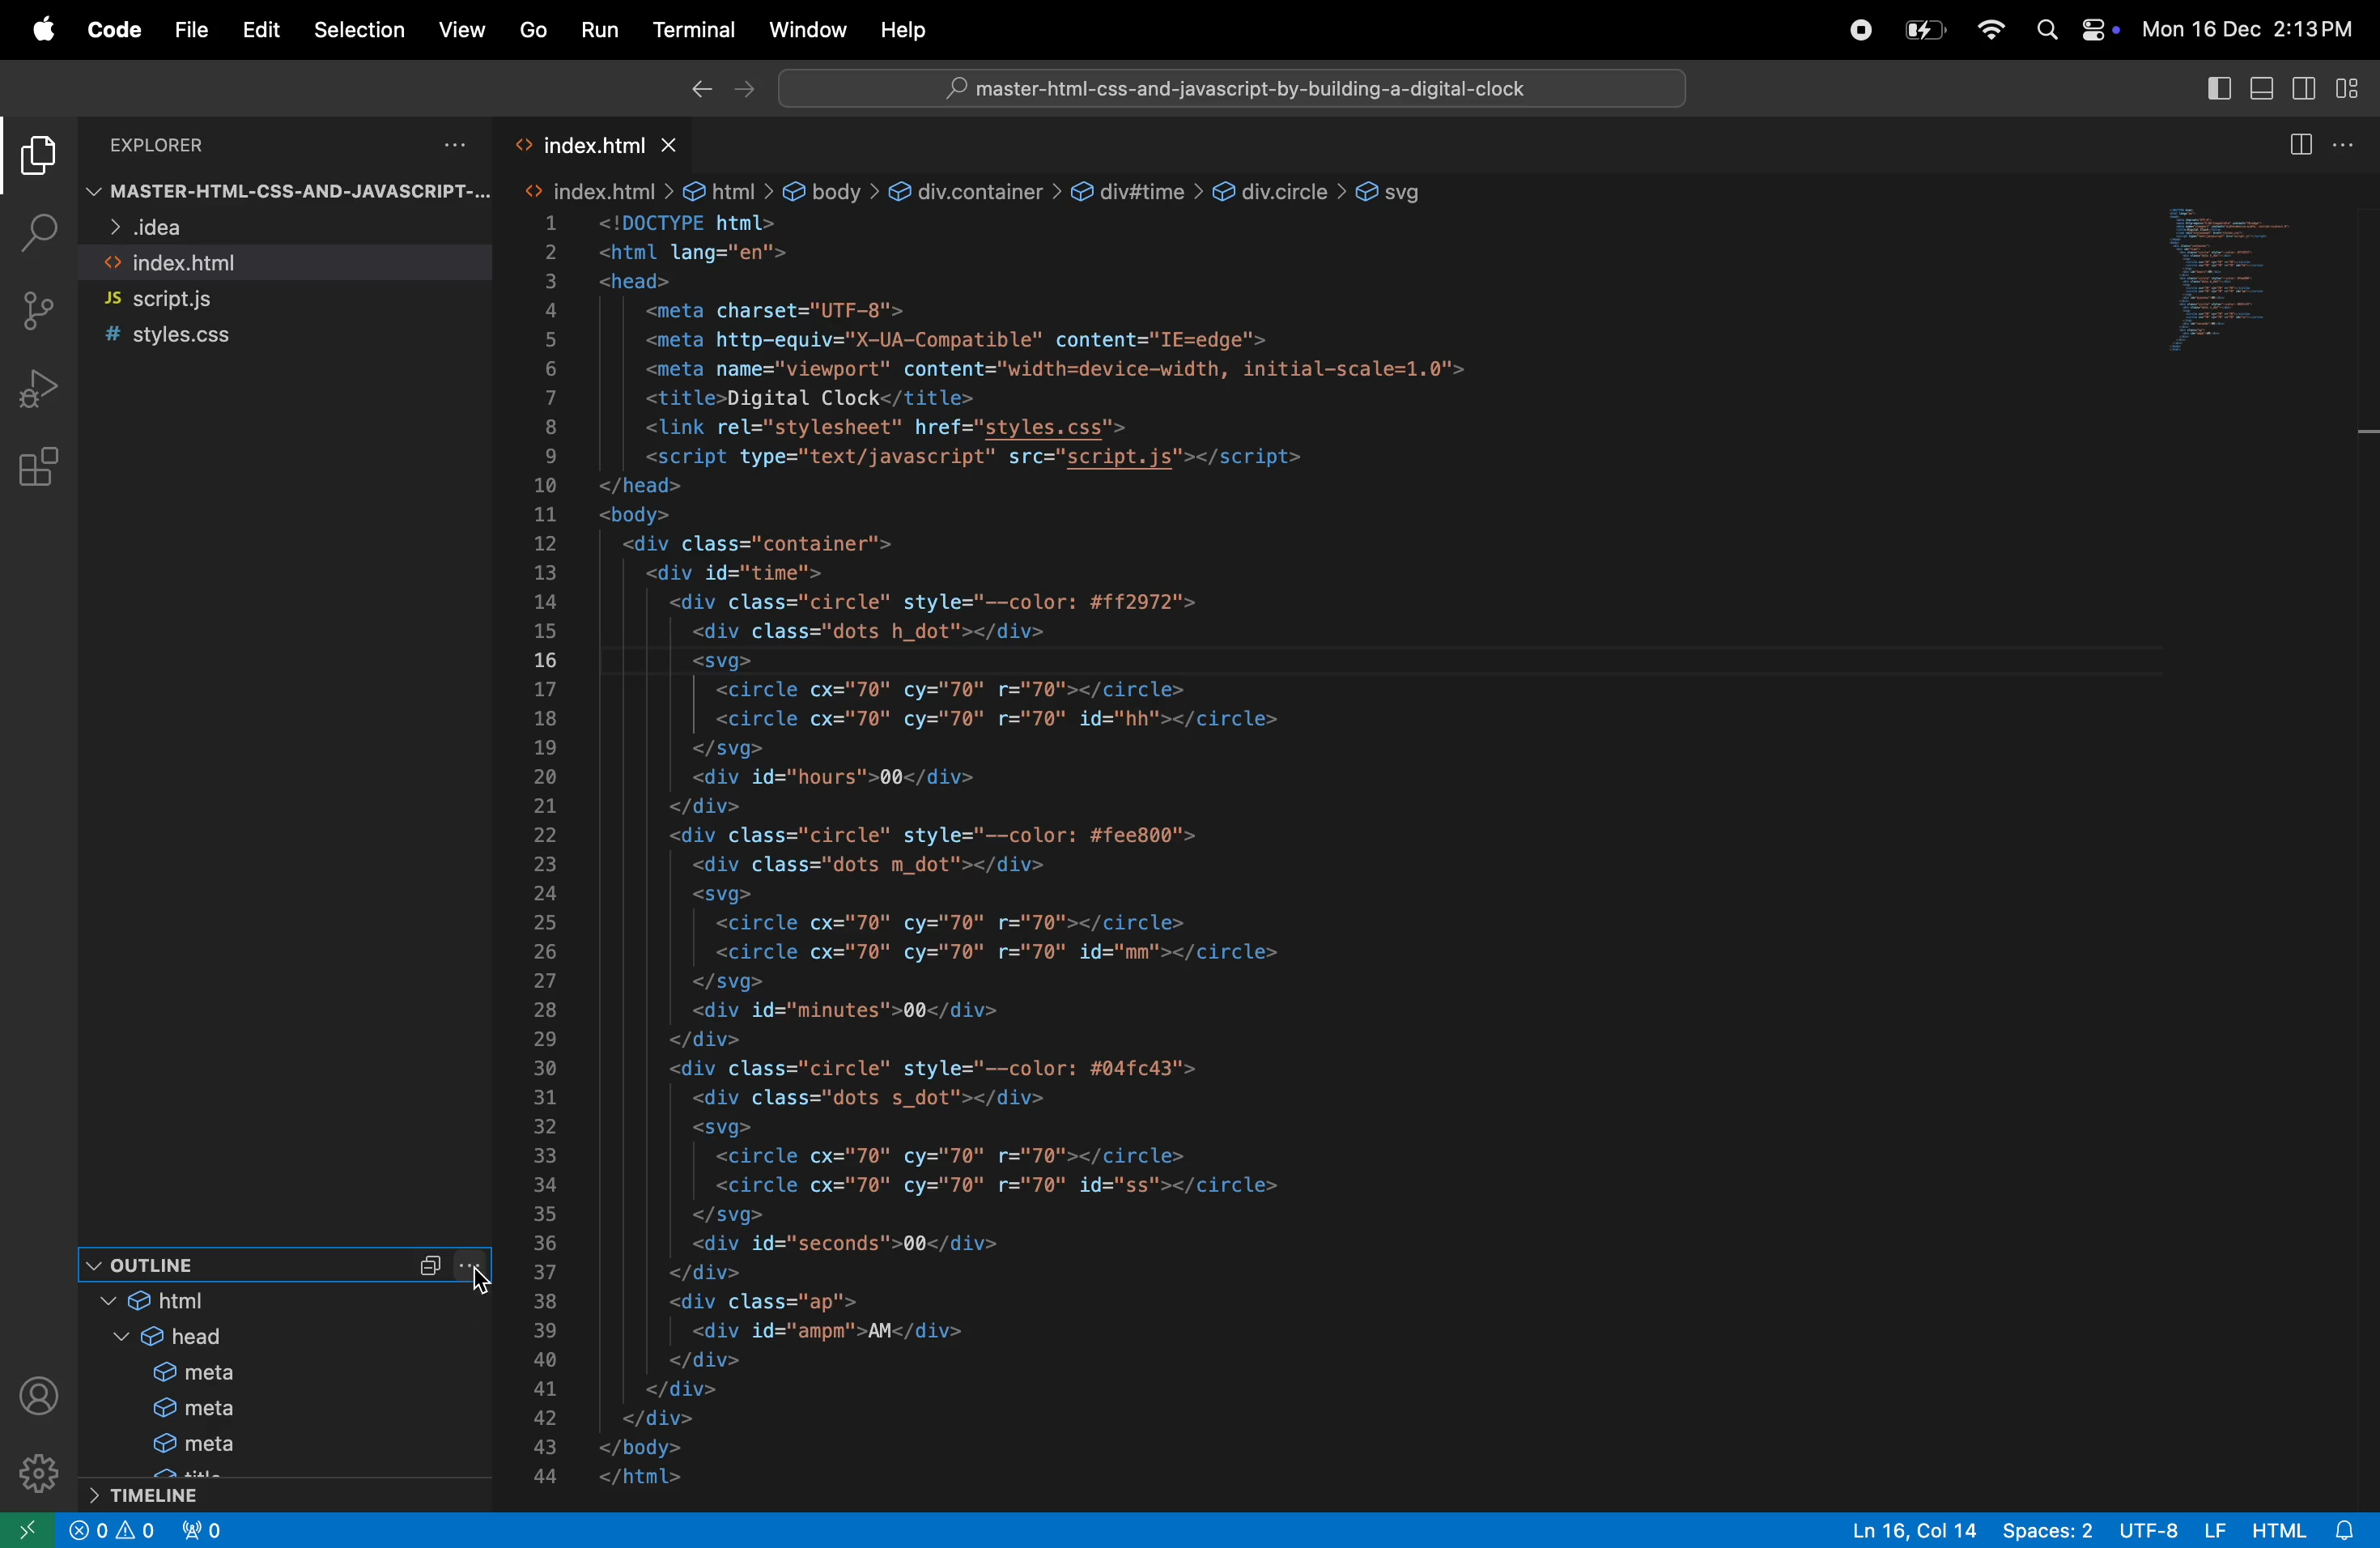 This screenshot has height=1548, width=2380. Describe the element at coordinates (253, 230) in the screenshot. I see `idea` at that location.